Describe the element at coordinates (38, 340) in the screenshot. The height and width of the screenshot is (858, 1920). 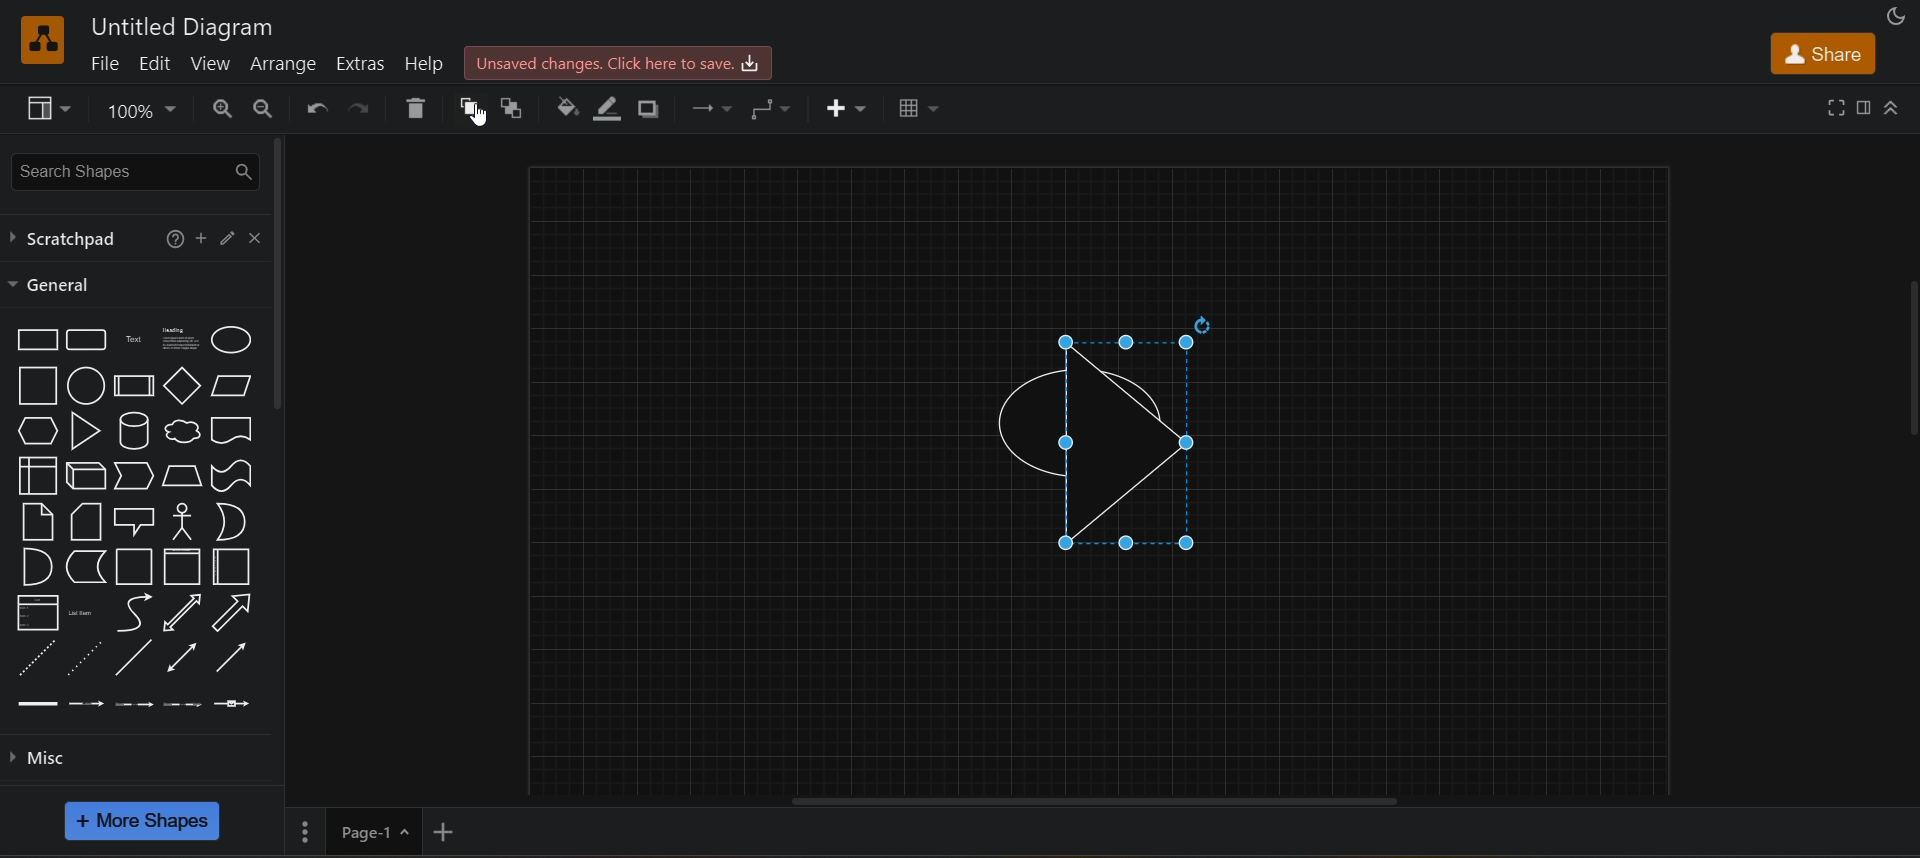
I see `rectangle` at that location.